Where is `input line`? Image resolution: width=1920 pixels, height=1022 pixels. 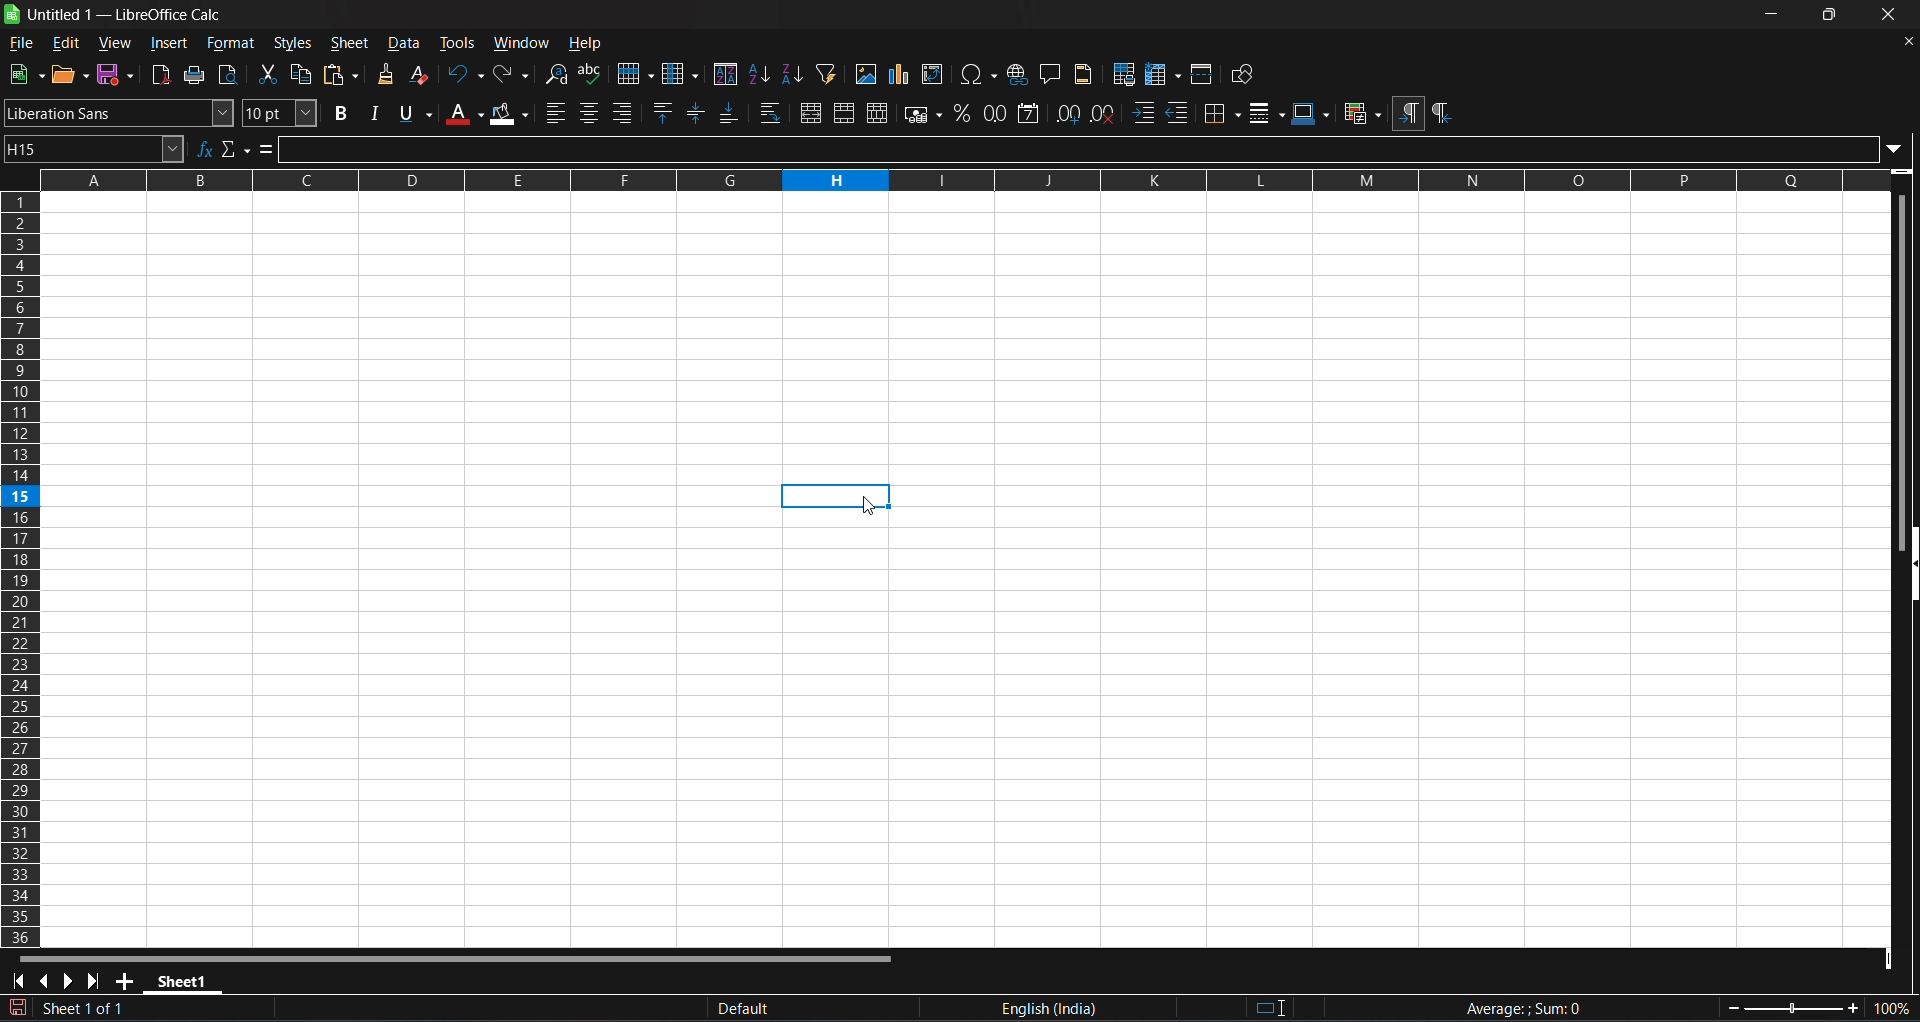 input line is located at coordinates (1090, 148).